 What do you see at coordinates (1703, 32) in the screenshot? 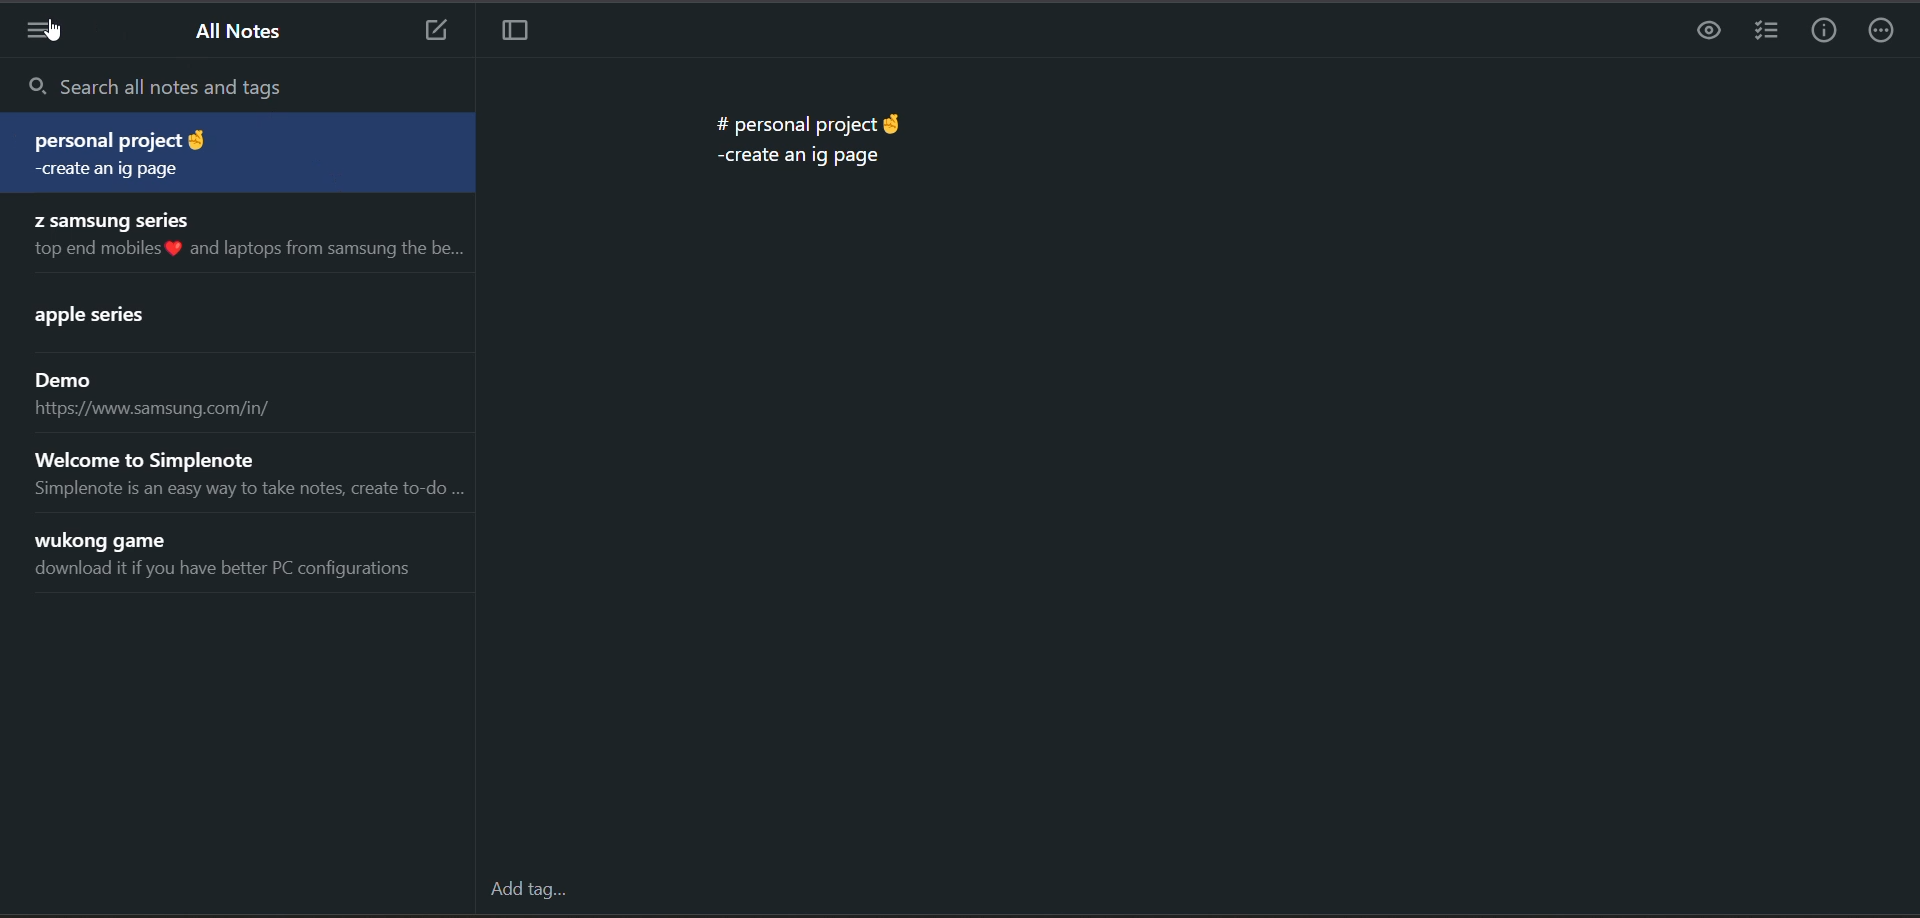
I see `preview` at bounding box center [1703, 32].